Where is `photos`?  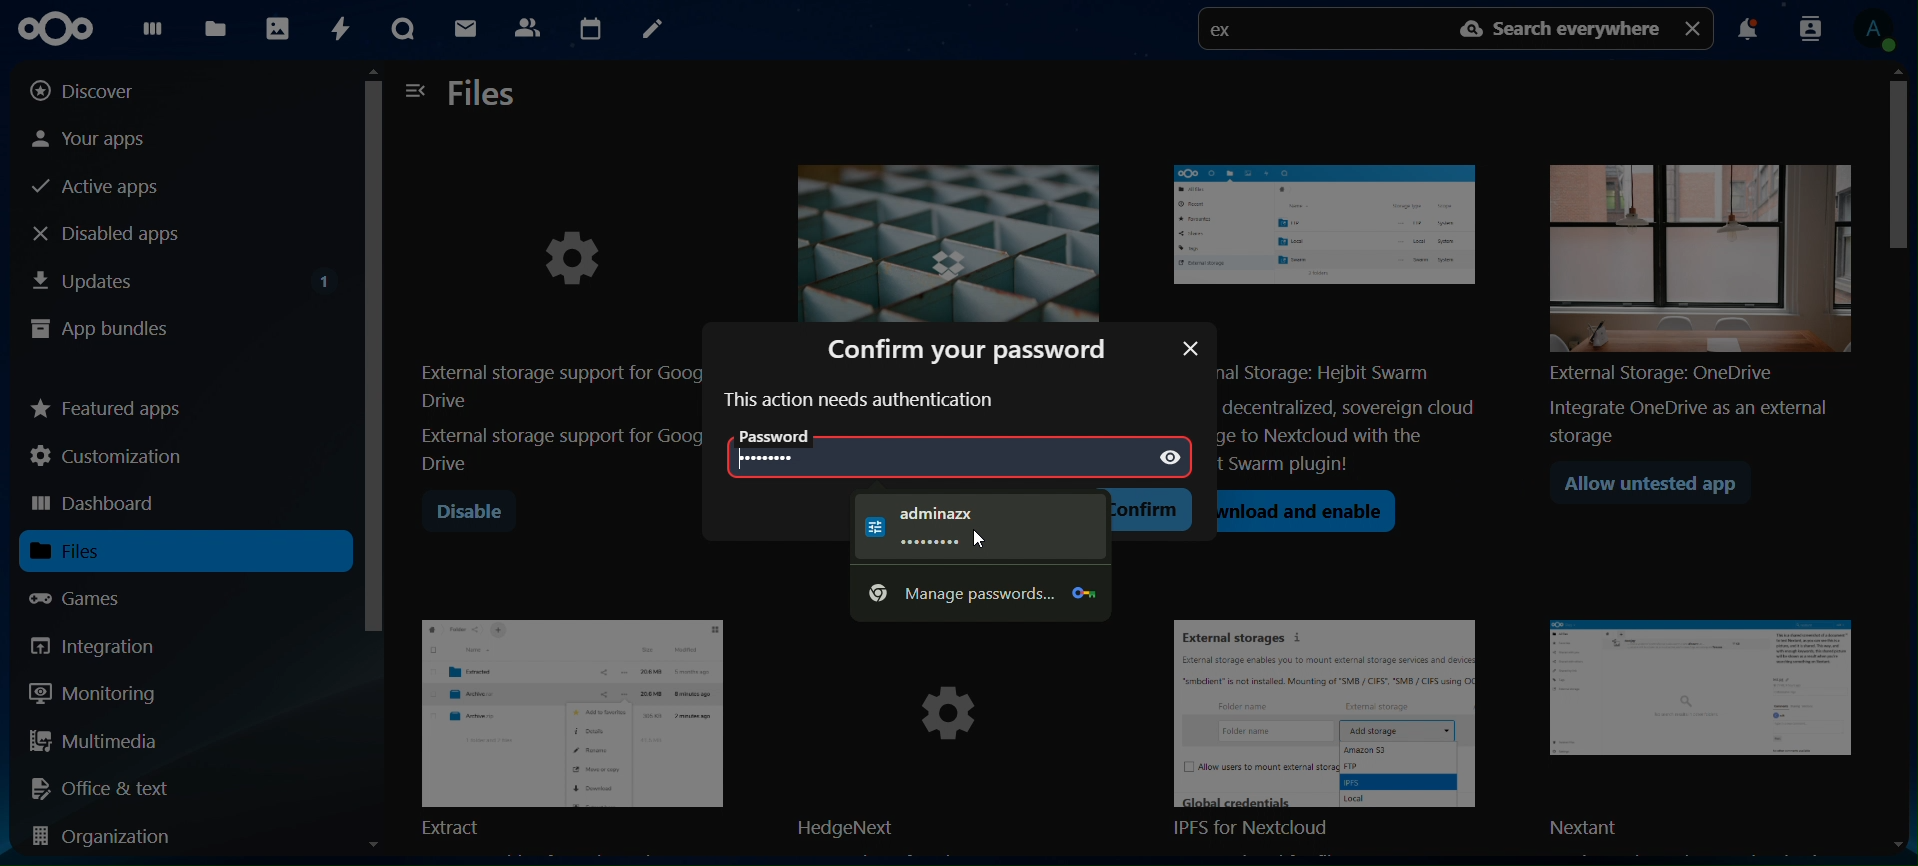 photos is located at coordinates (276, 27).